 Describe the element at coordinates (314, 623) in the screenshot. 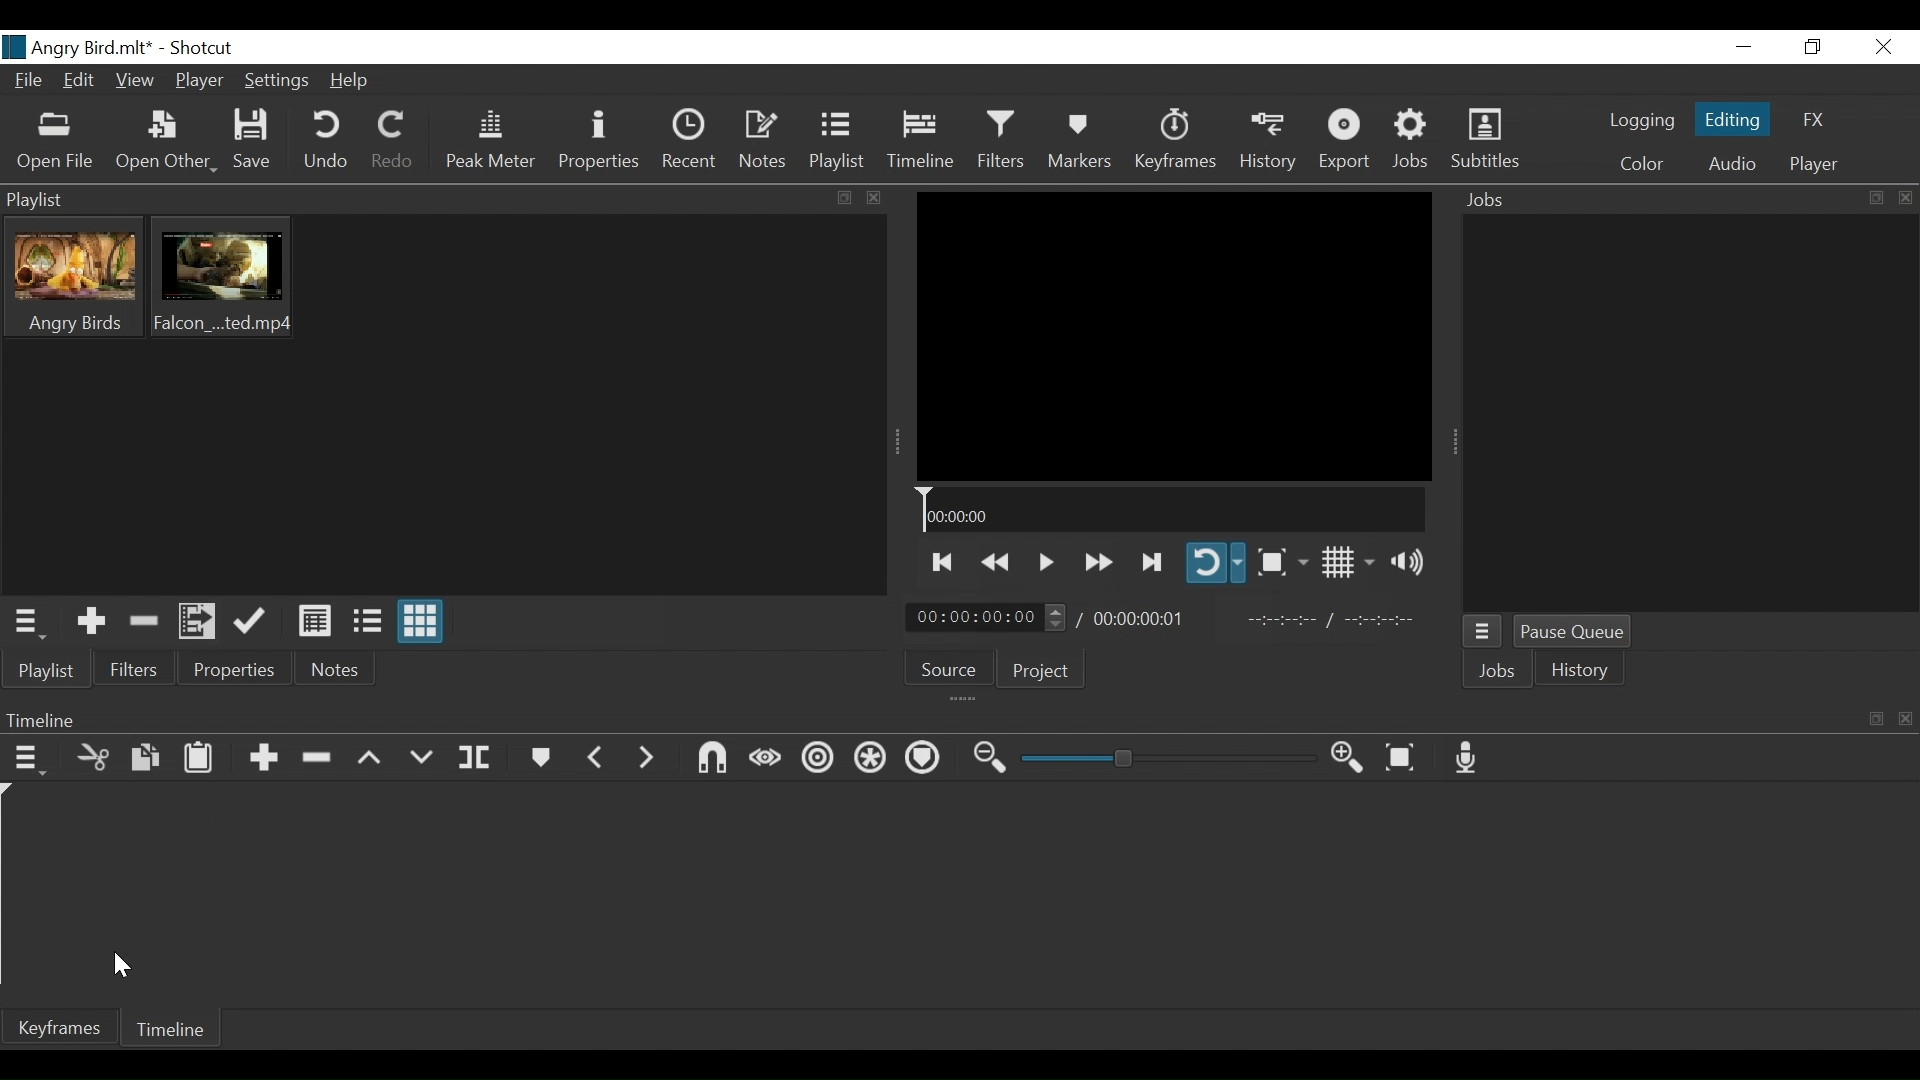

I see `View as Detail` at that location.